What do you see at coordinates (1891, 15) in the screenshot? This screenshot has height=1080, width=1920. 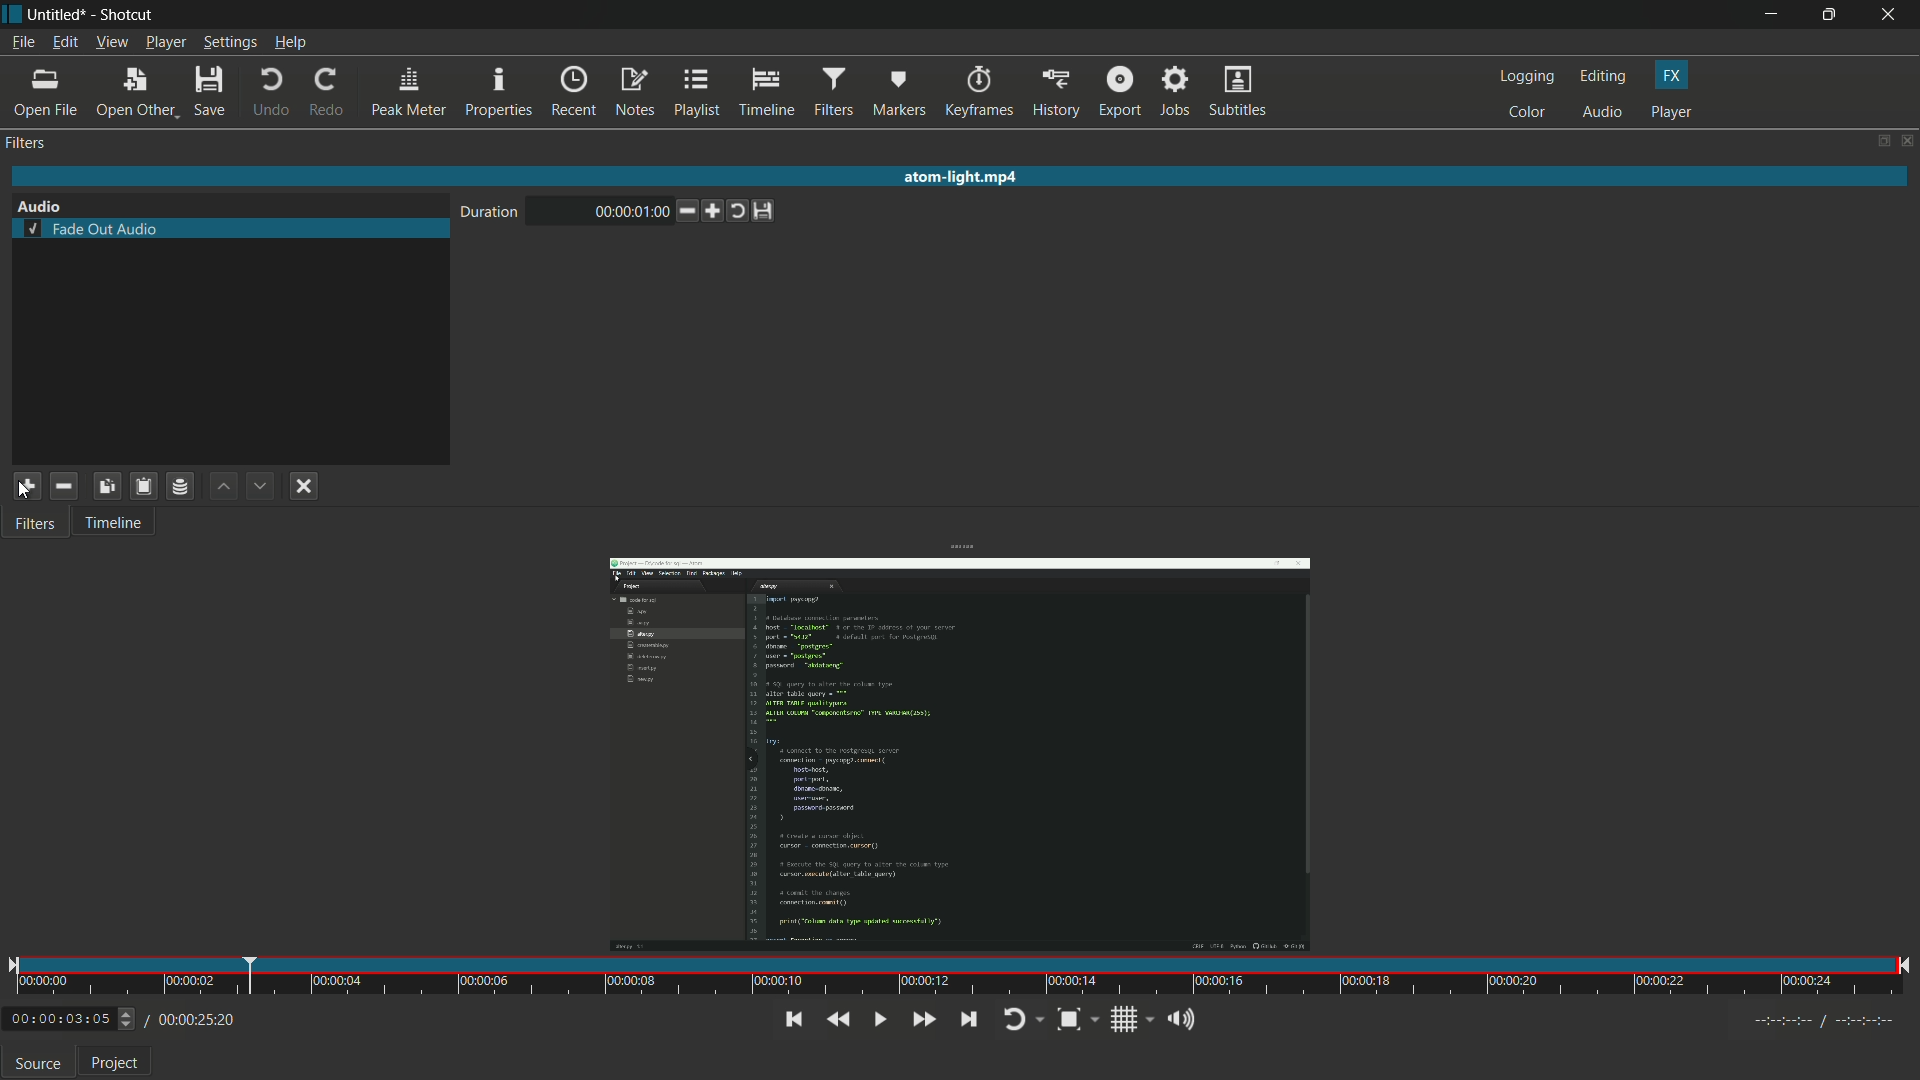 I see `close app` at bounding box center [1891, 15].